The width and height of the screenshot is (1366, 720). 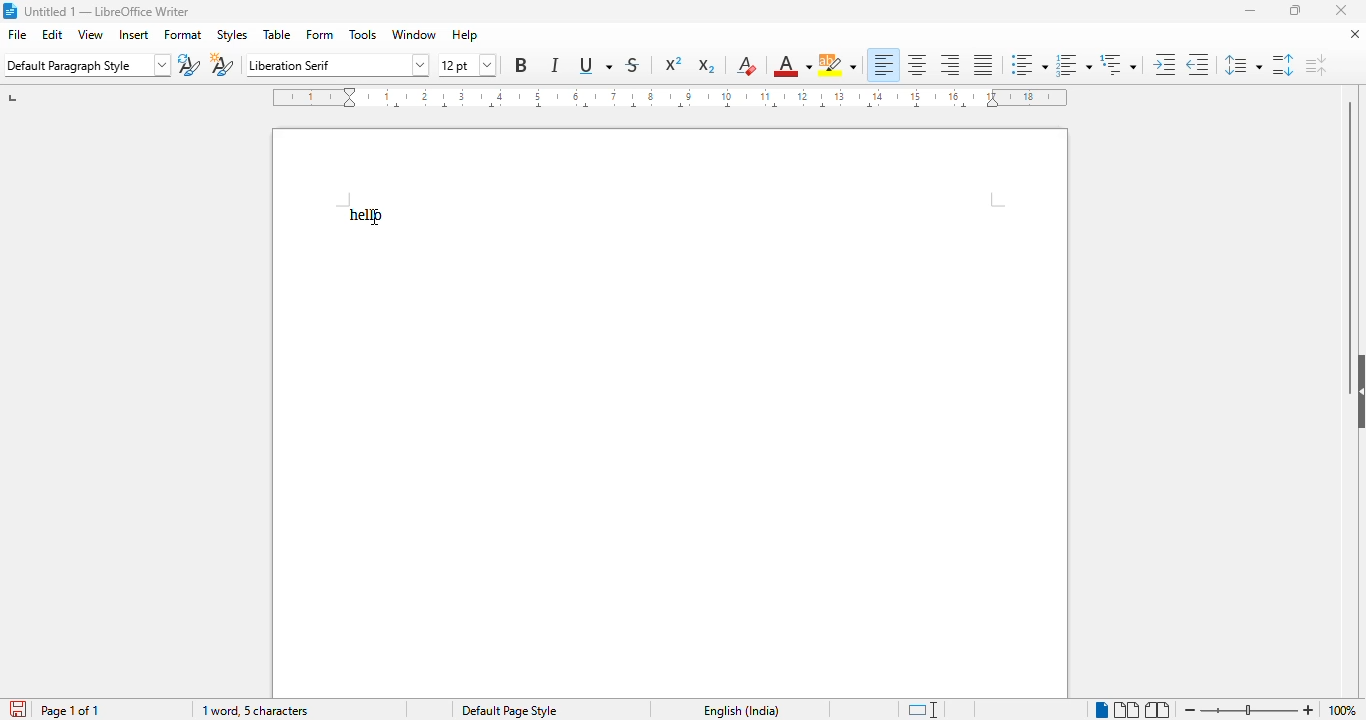 I want to click on underline, so click(x=594, y=66).